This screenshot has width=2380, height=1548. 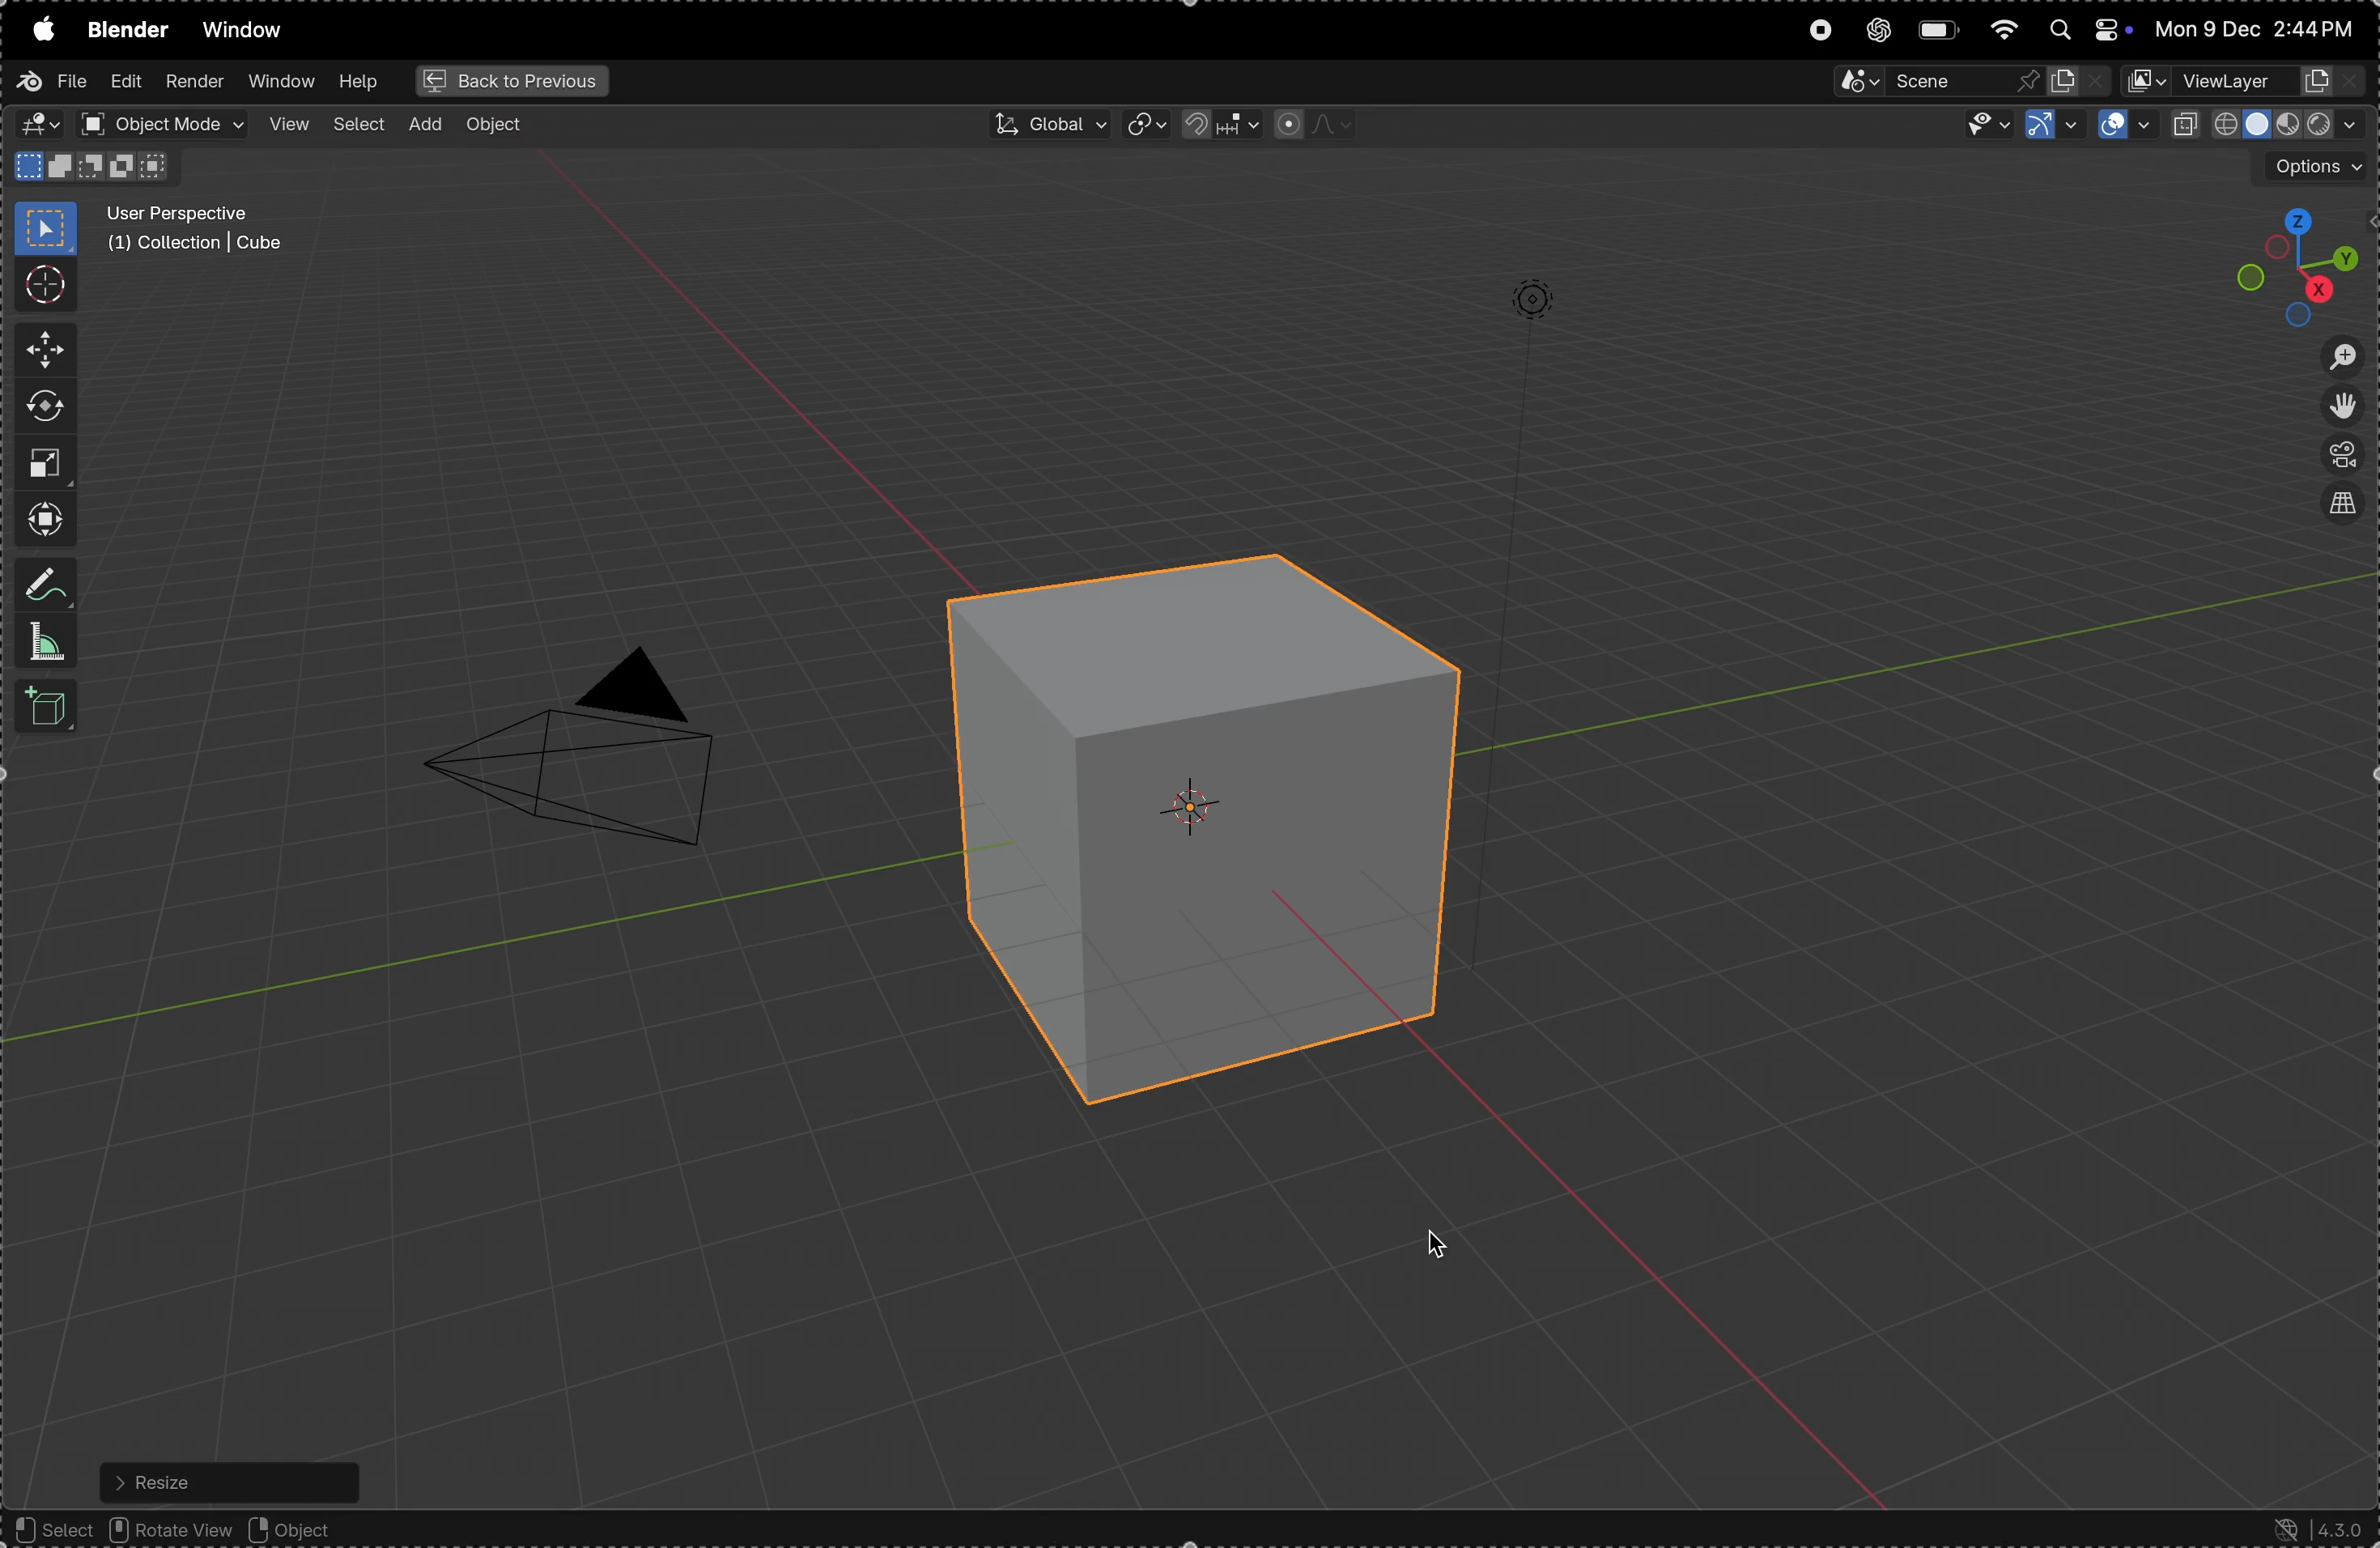 What do you see at coordinates (2345, 408) in the screenshot?
I see `move the view` at bounding box center [2345, 408].